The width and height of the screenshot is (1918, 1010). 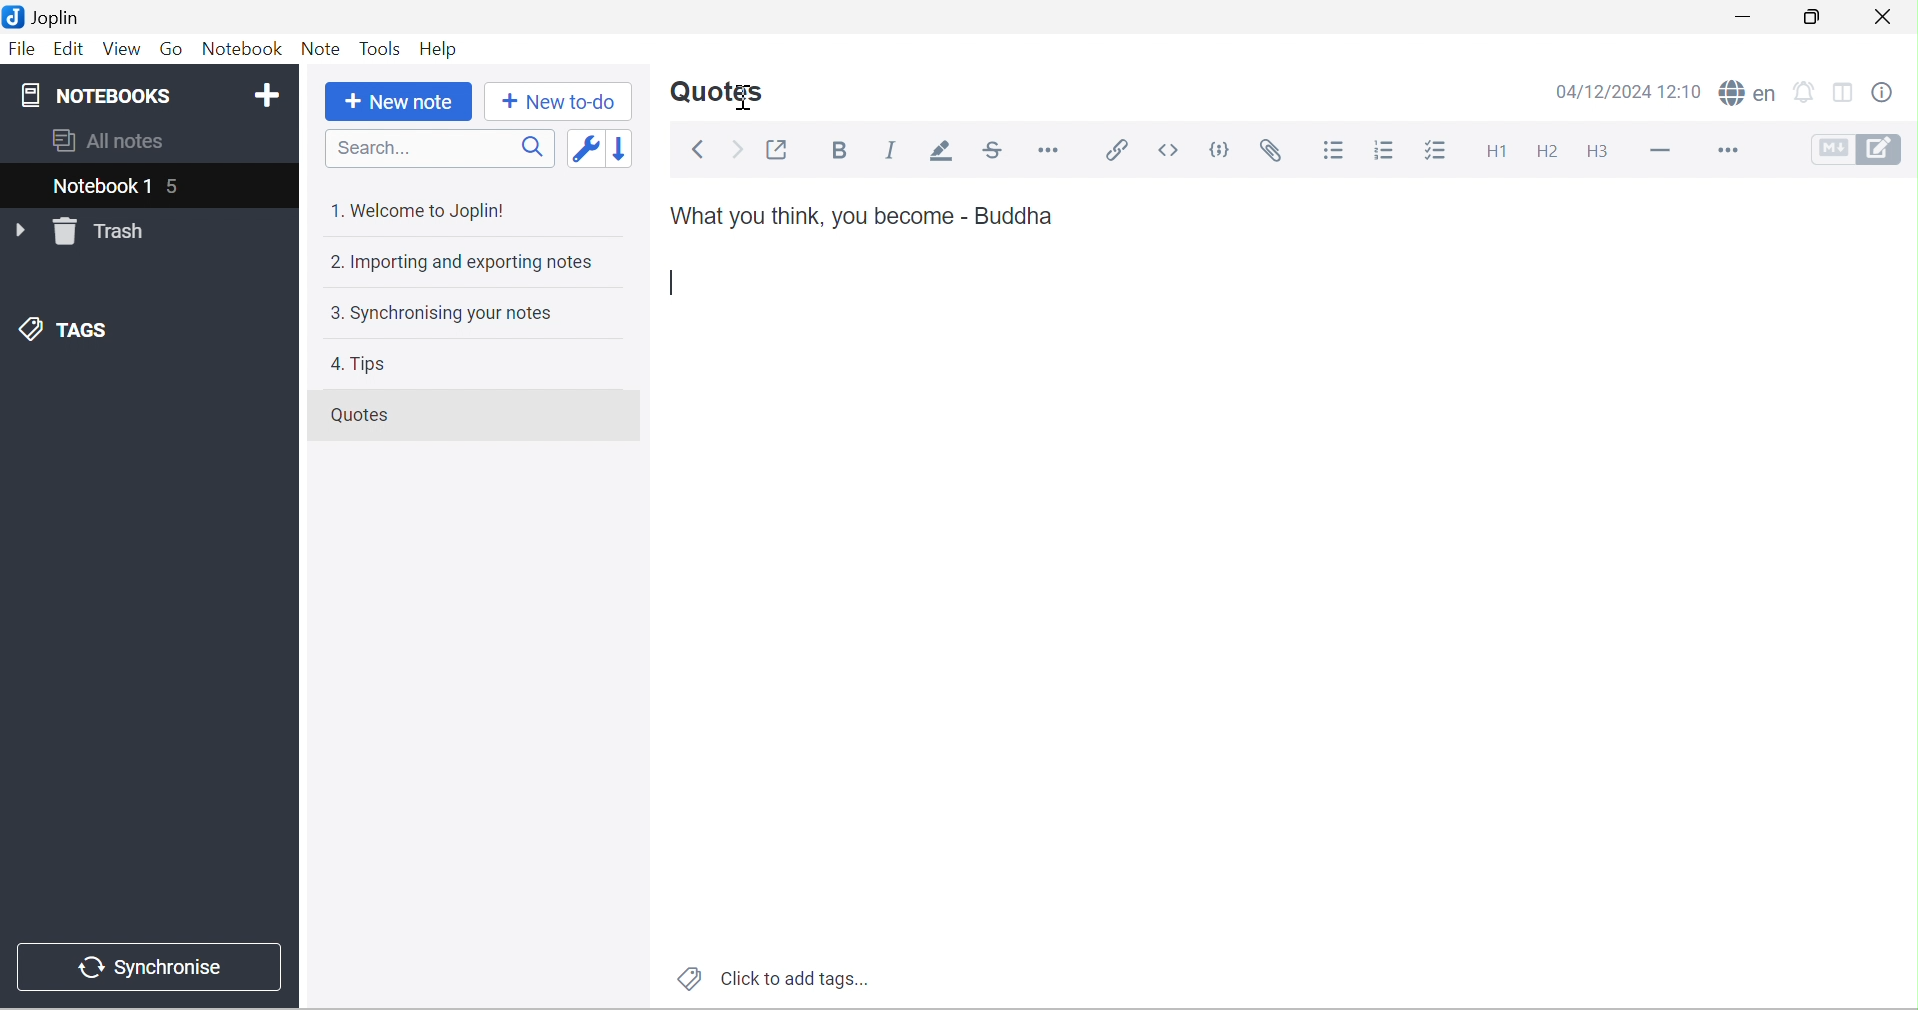 What do you see at coordinates (465, 260) in the screenshot?
I see `2. Importing and exporting notes` at bounding box center [465, 260].